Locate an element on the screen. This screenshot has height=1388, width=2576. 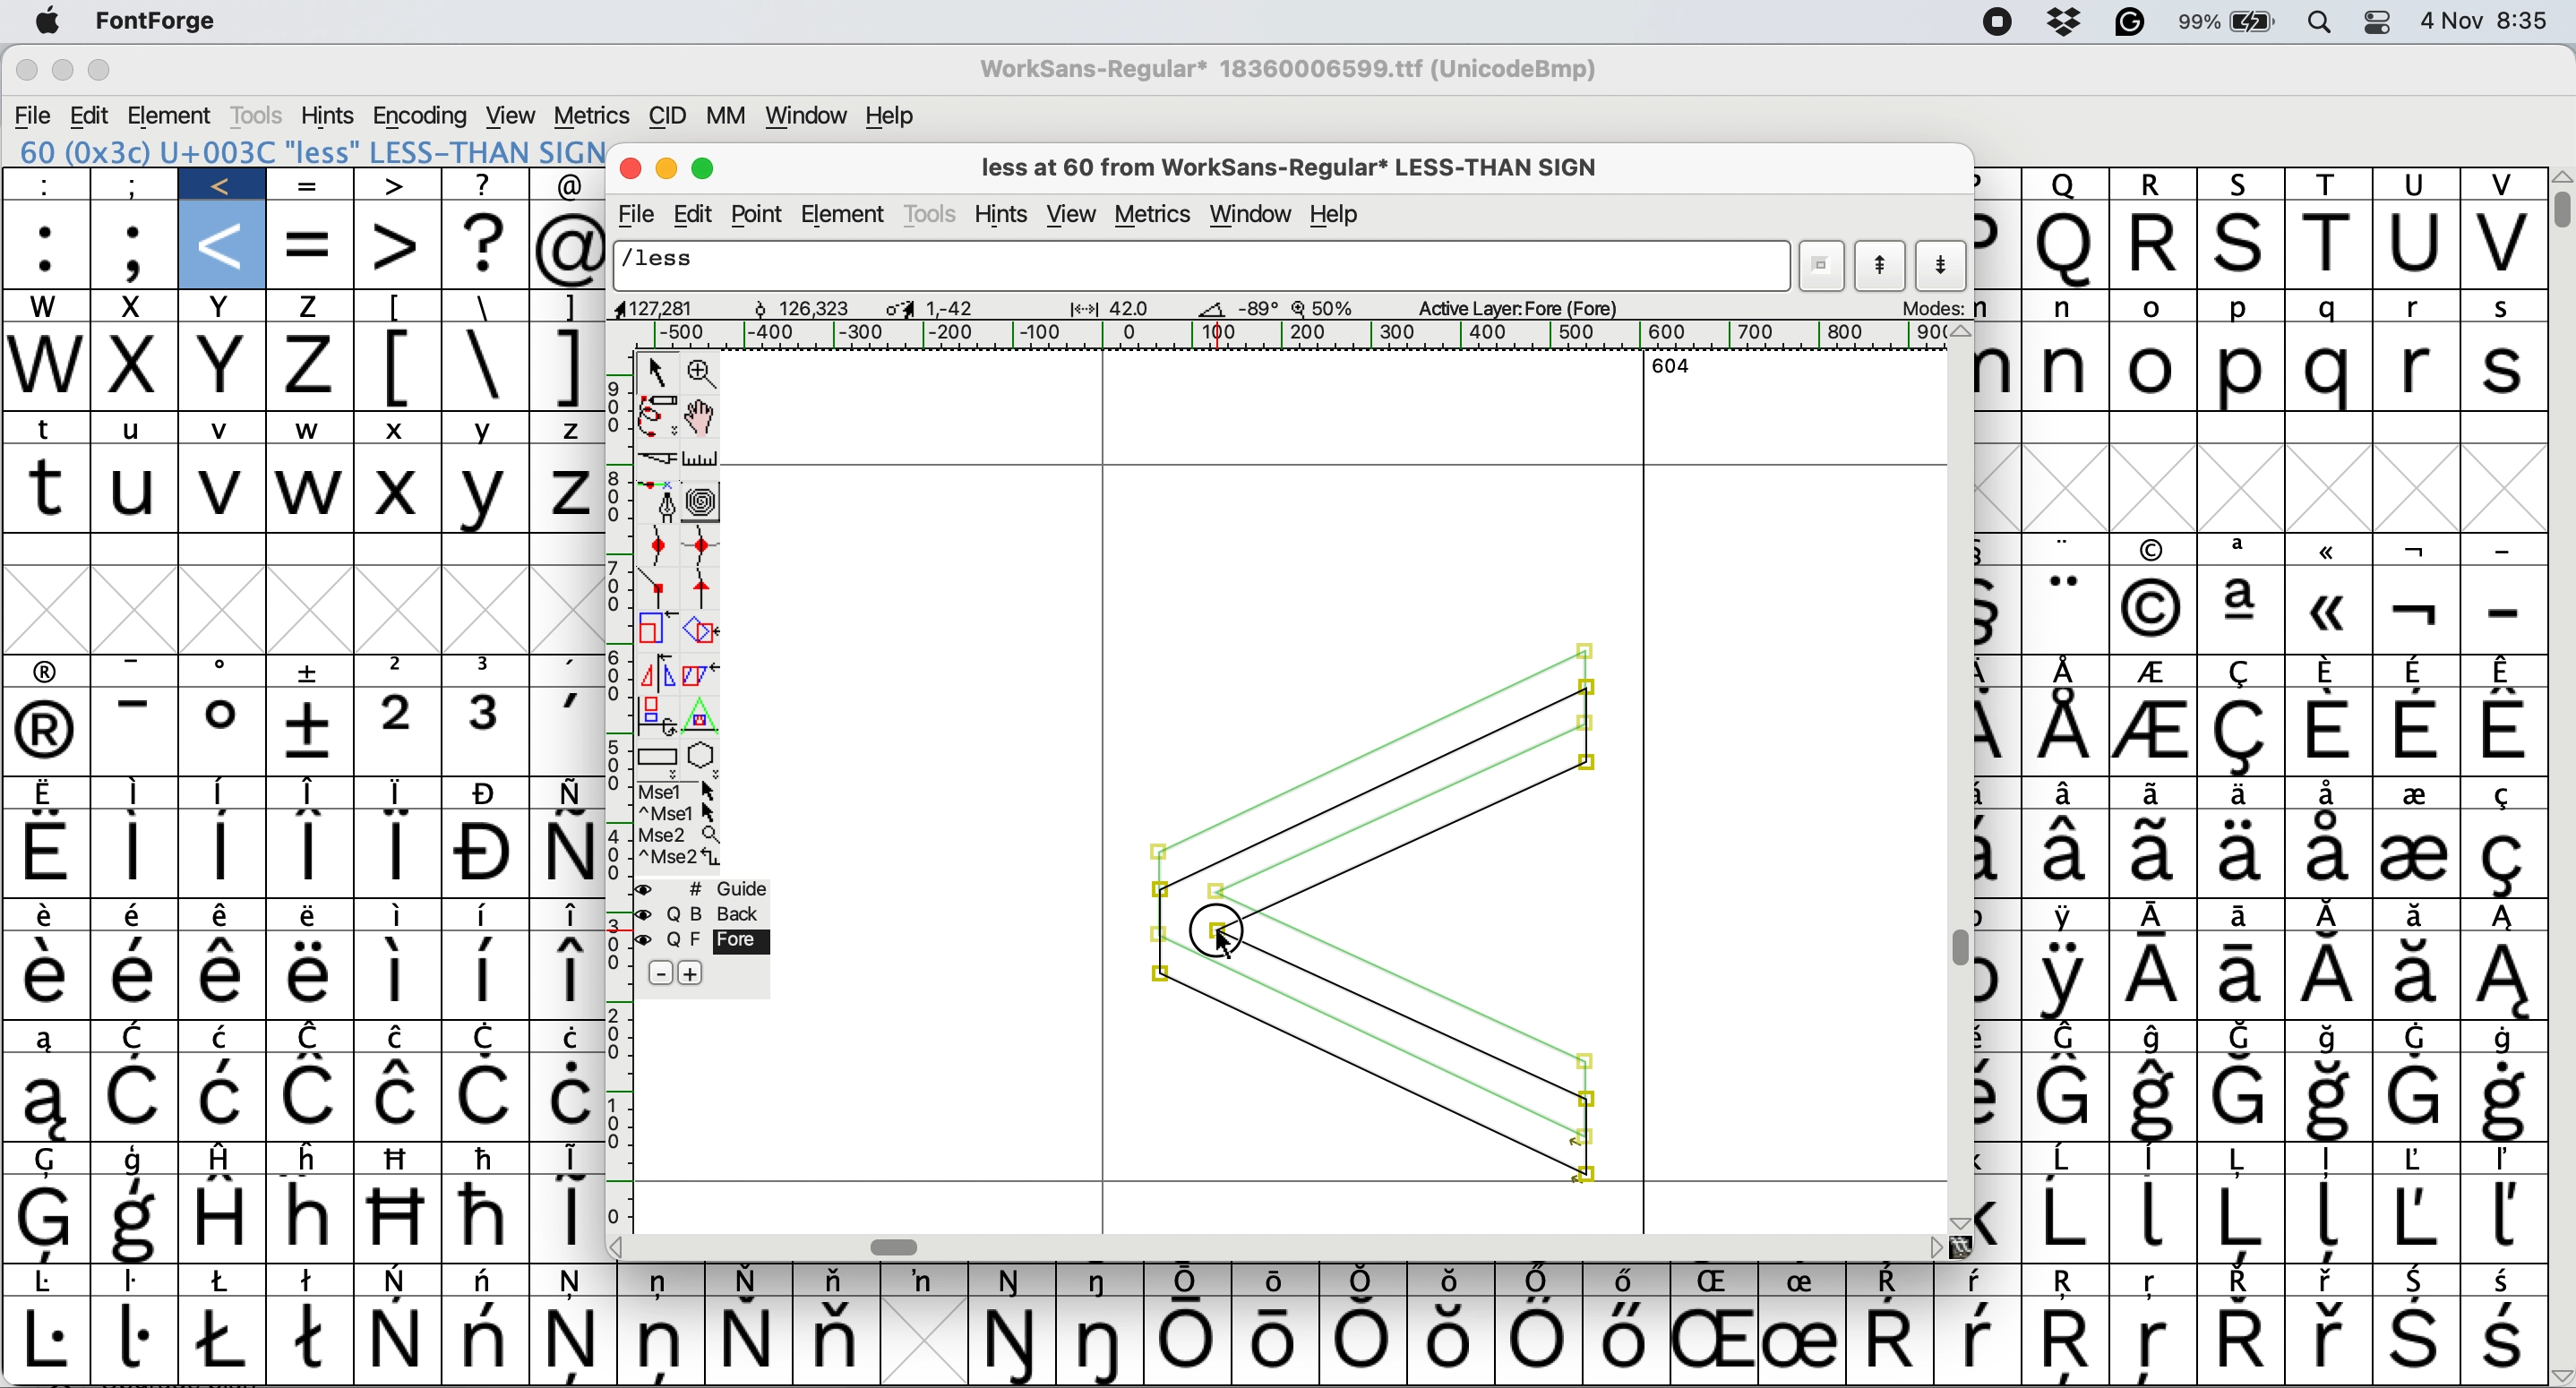
Symbol is located at coordinates (2153, 1281).